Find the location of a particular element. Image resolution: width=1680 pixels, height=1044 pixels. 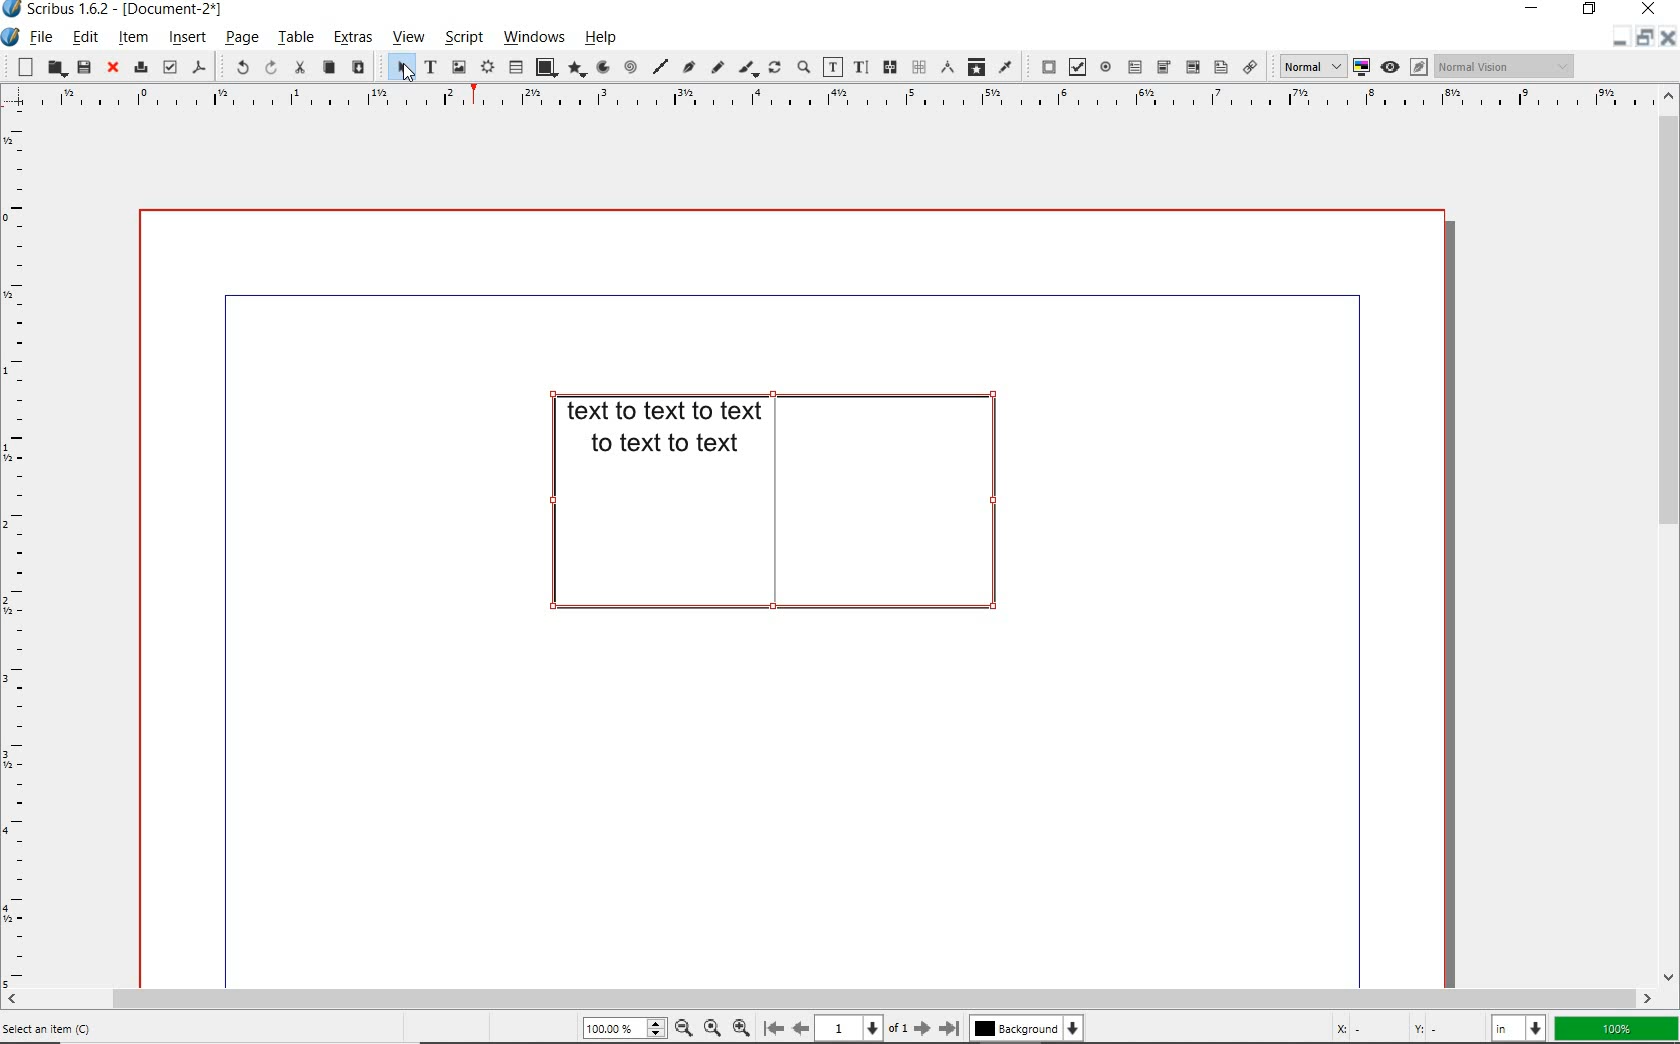

help is located at coordinates (600, 37).